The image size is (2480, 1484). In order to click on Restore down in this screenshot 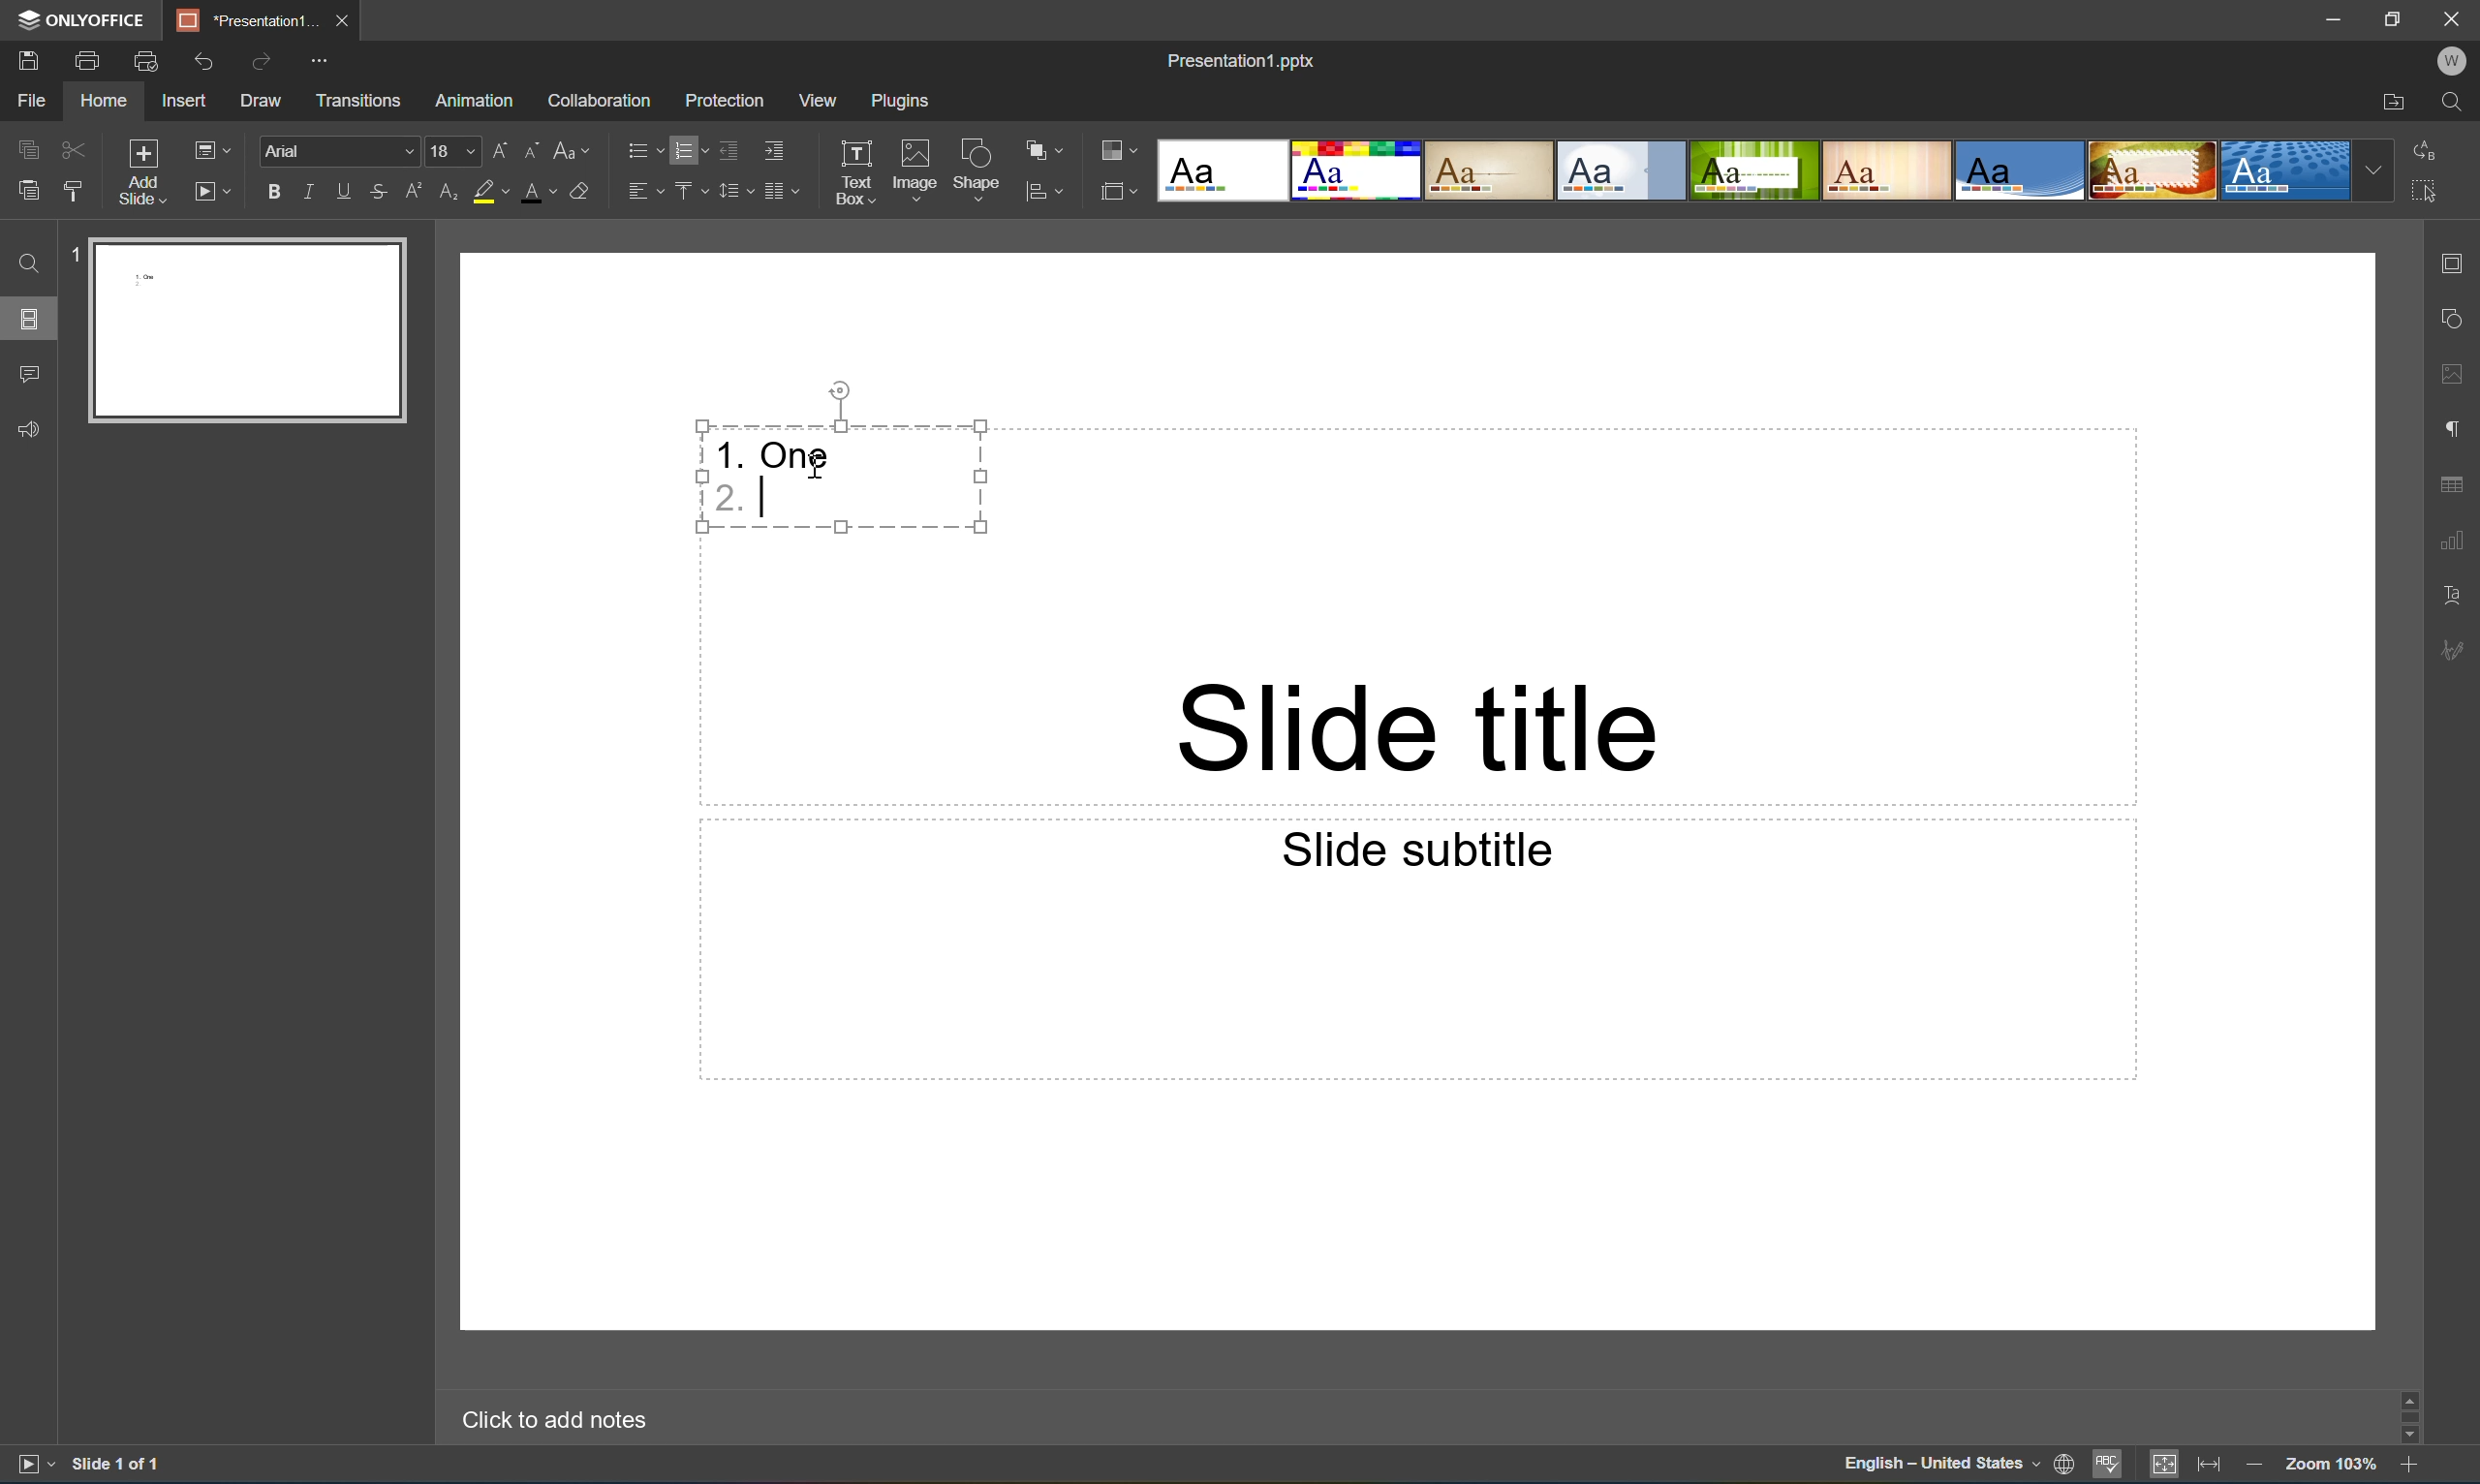, I will do `click(2398, 18)`.